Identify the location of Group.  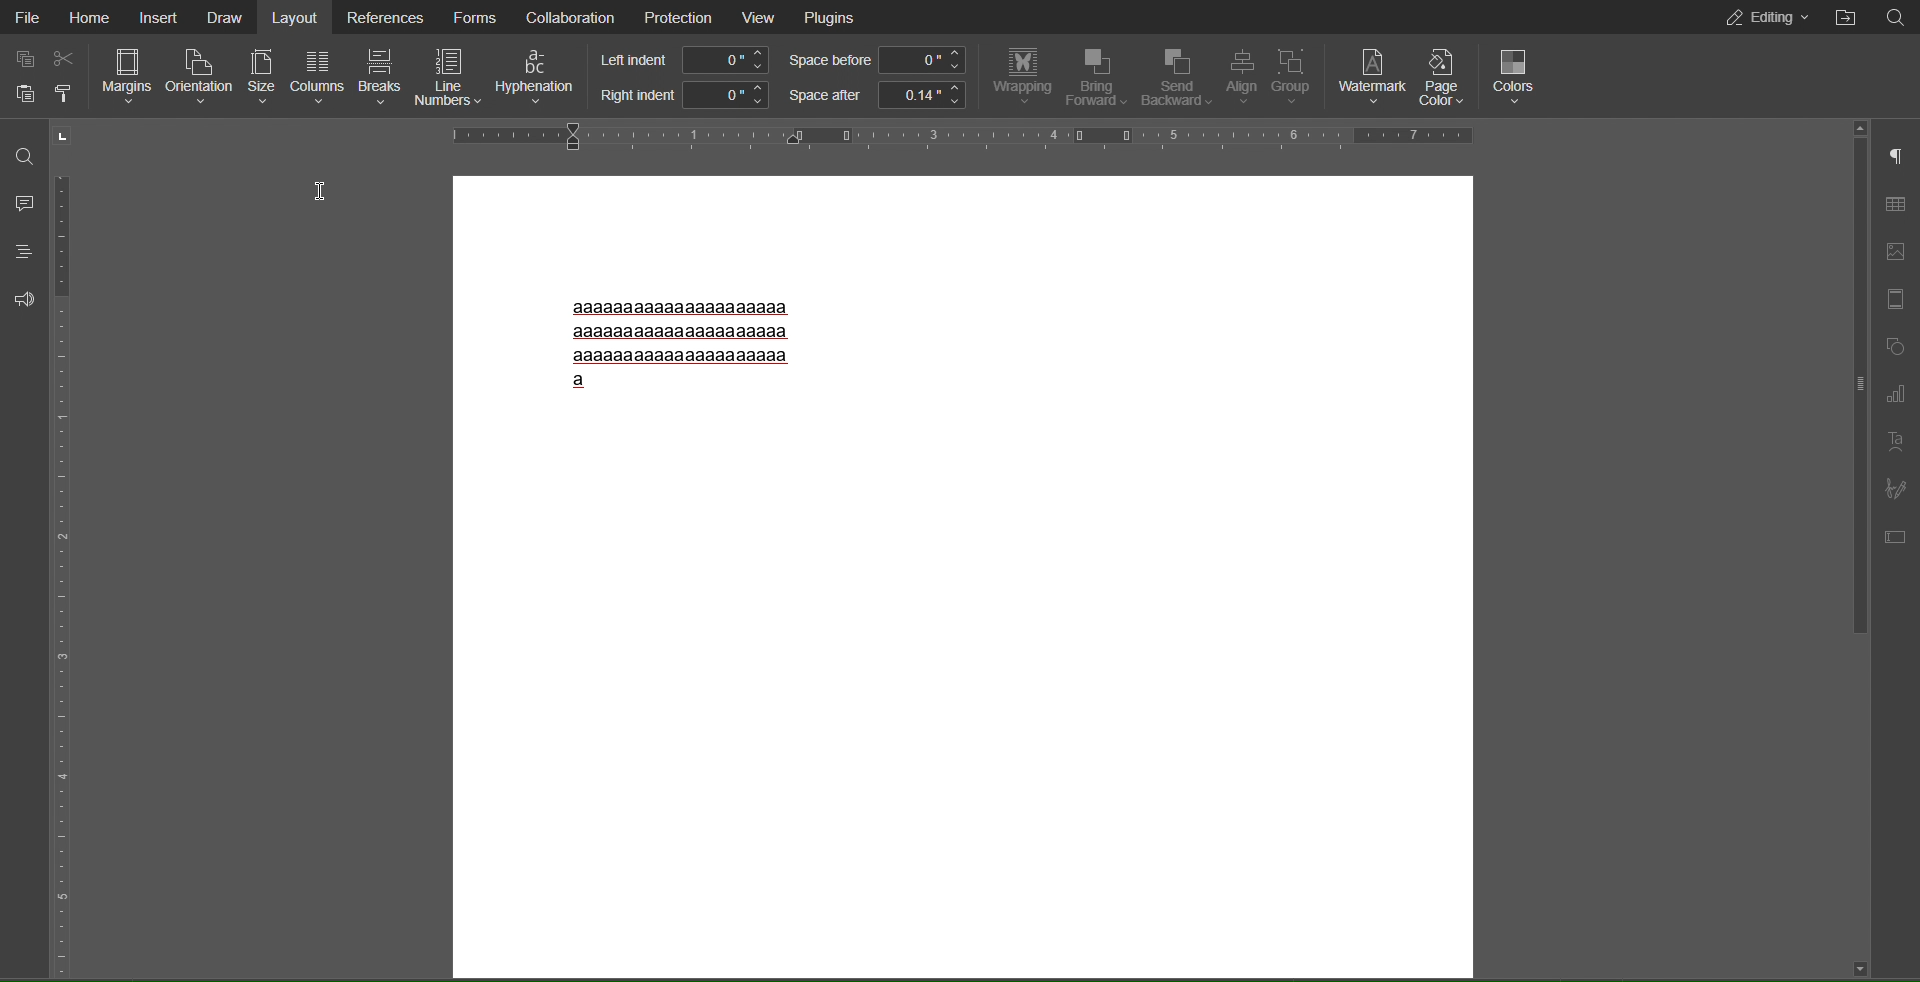
(1298, 77).